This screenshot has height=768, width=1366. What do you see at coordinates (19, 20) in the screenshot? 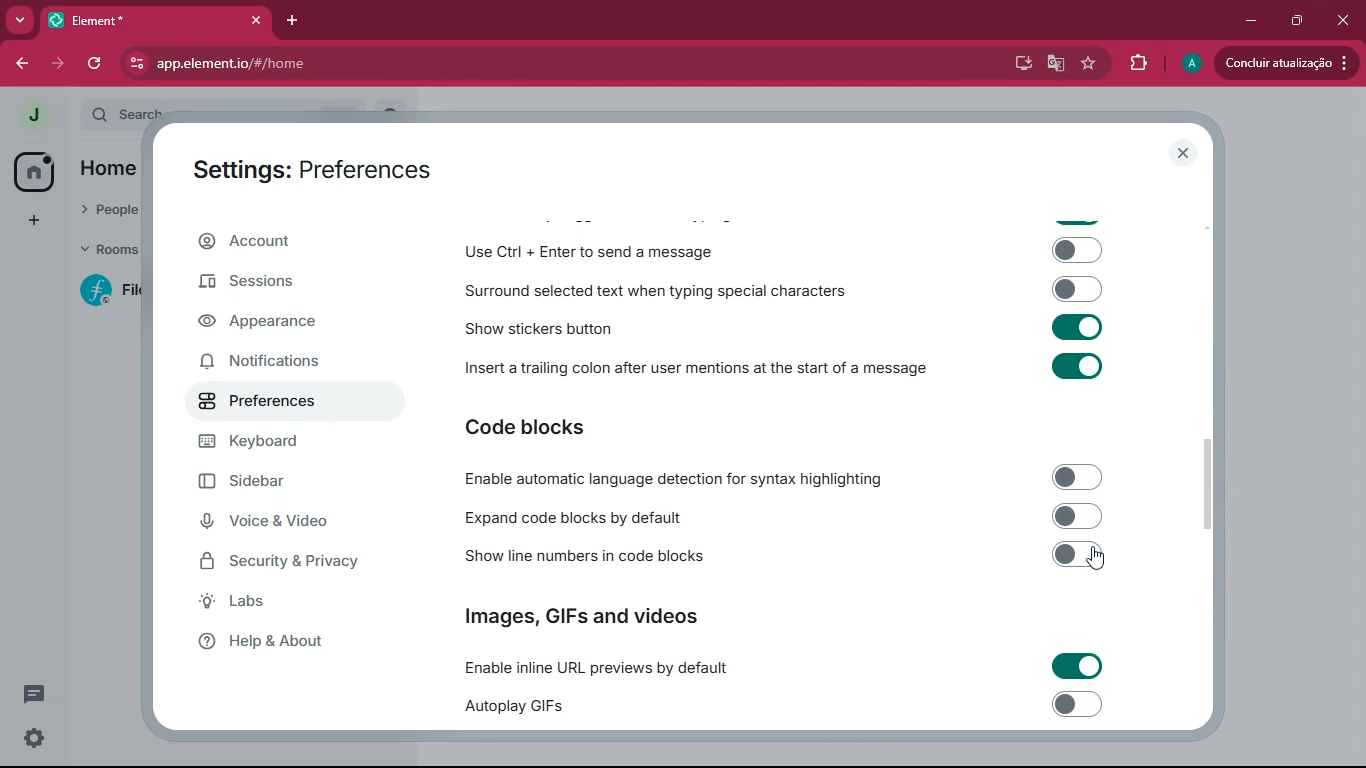
I see `more` at bounding box center [19, 20].